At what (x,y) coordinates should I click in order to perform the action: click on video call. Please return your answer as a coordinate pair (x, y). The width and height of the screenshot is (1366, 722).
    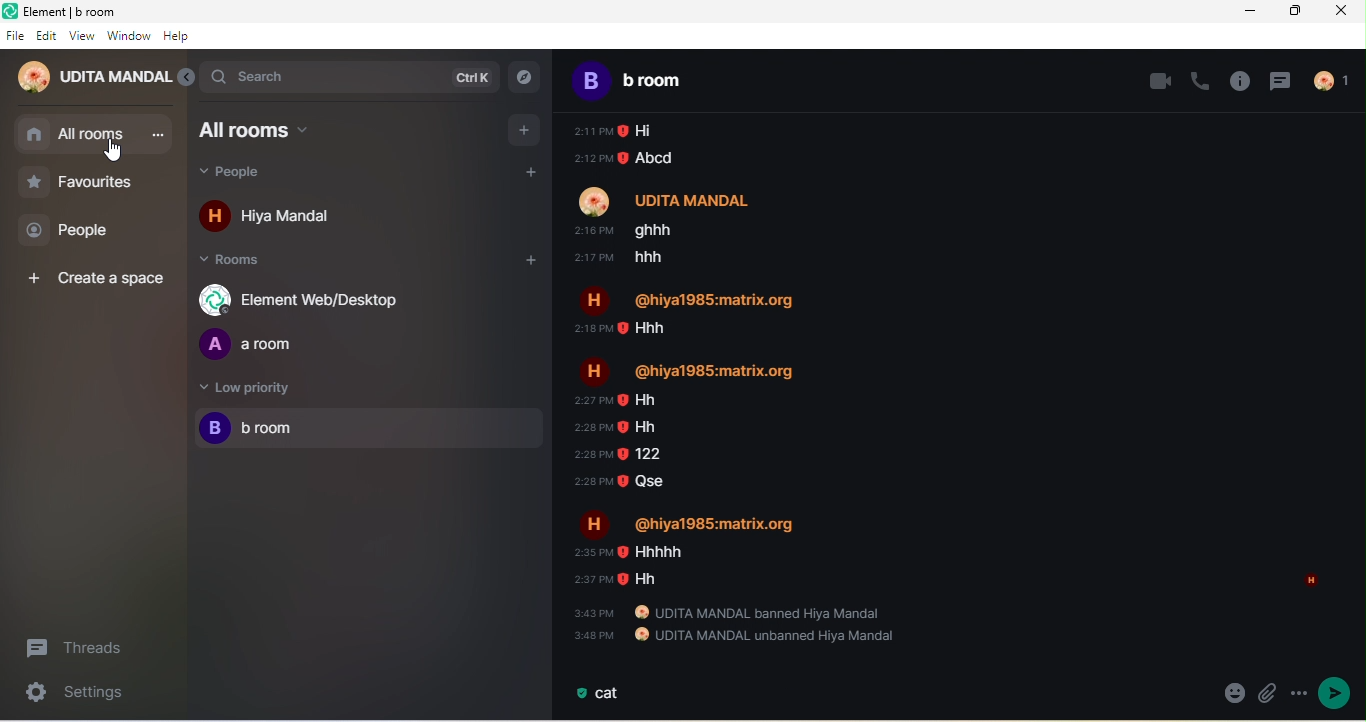
    Looking at the image, I should click on (1159, 80).